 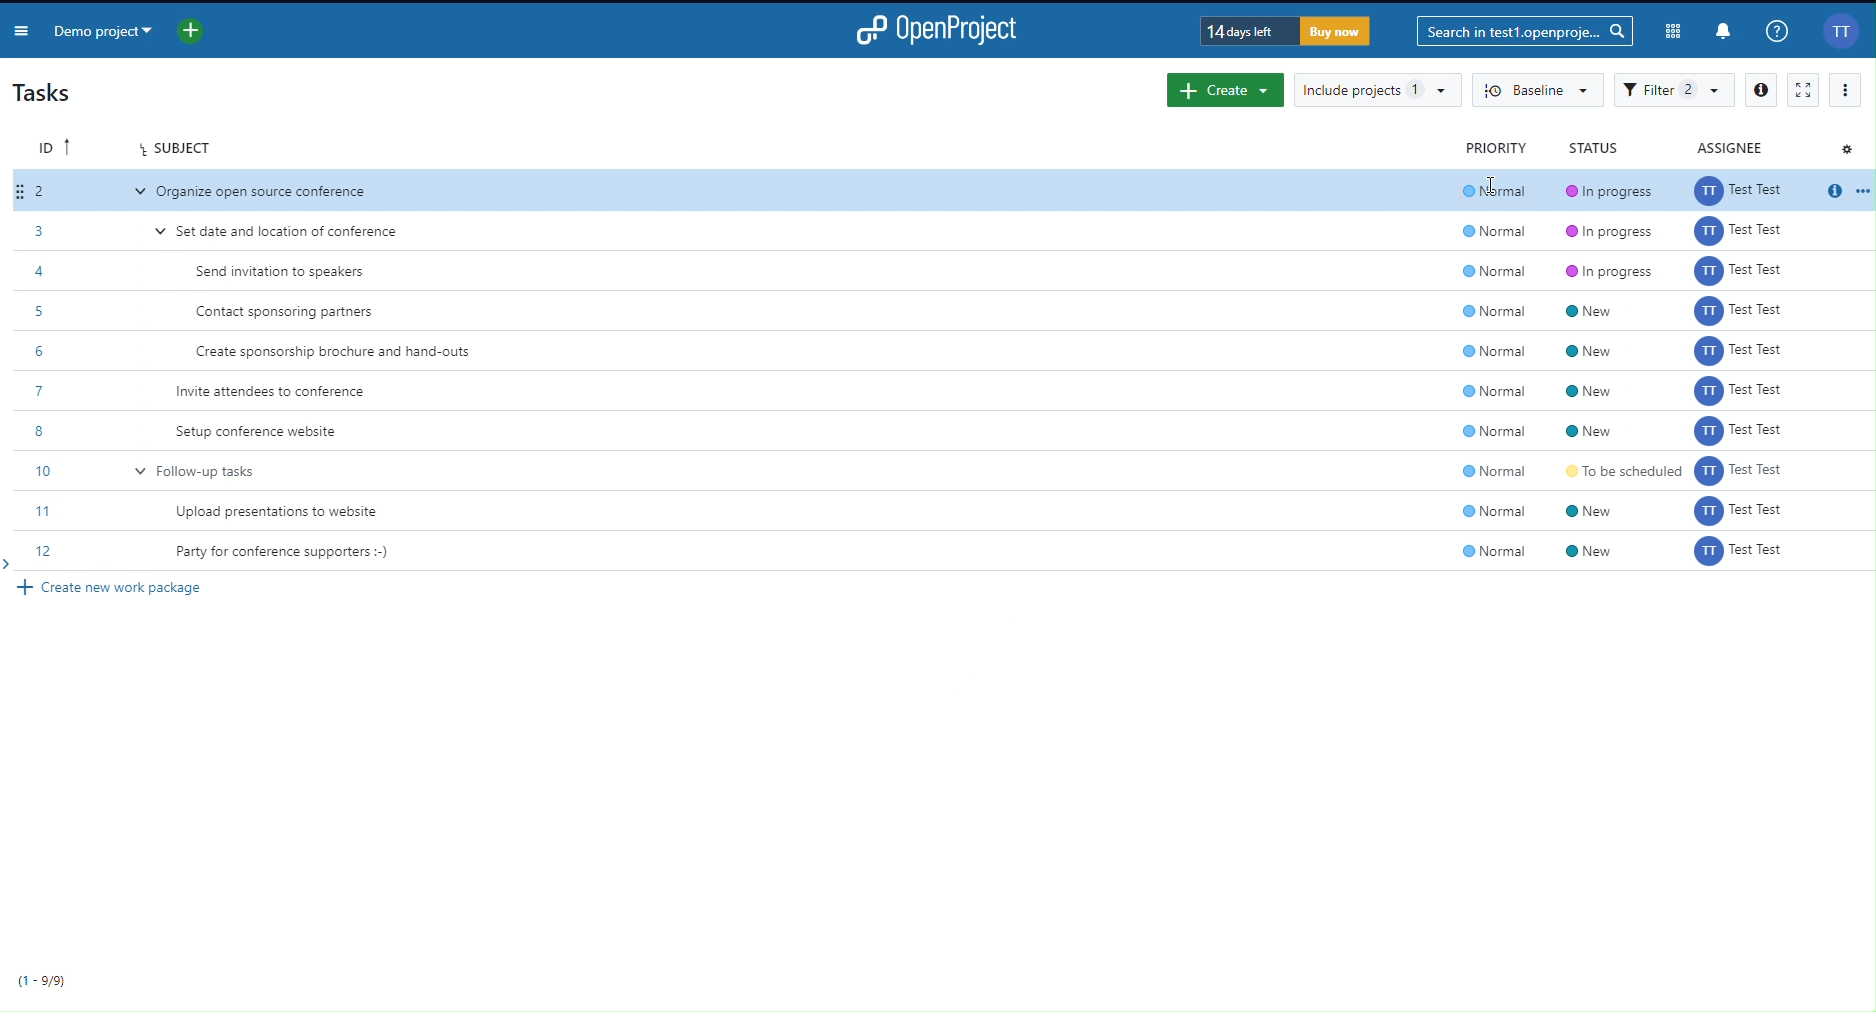 I want to click on More Options, so click(x=20, y=28).